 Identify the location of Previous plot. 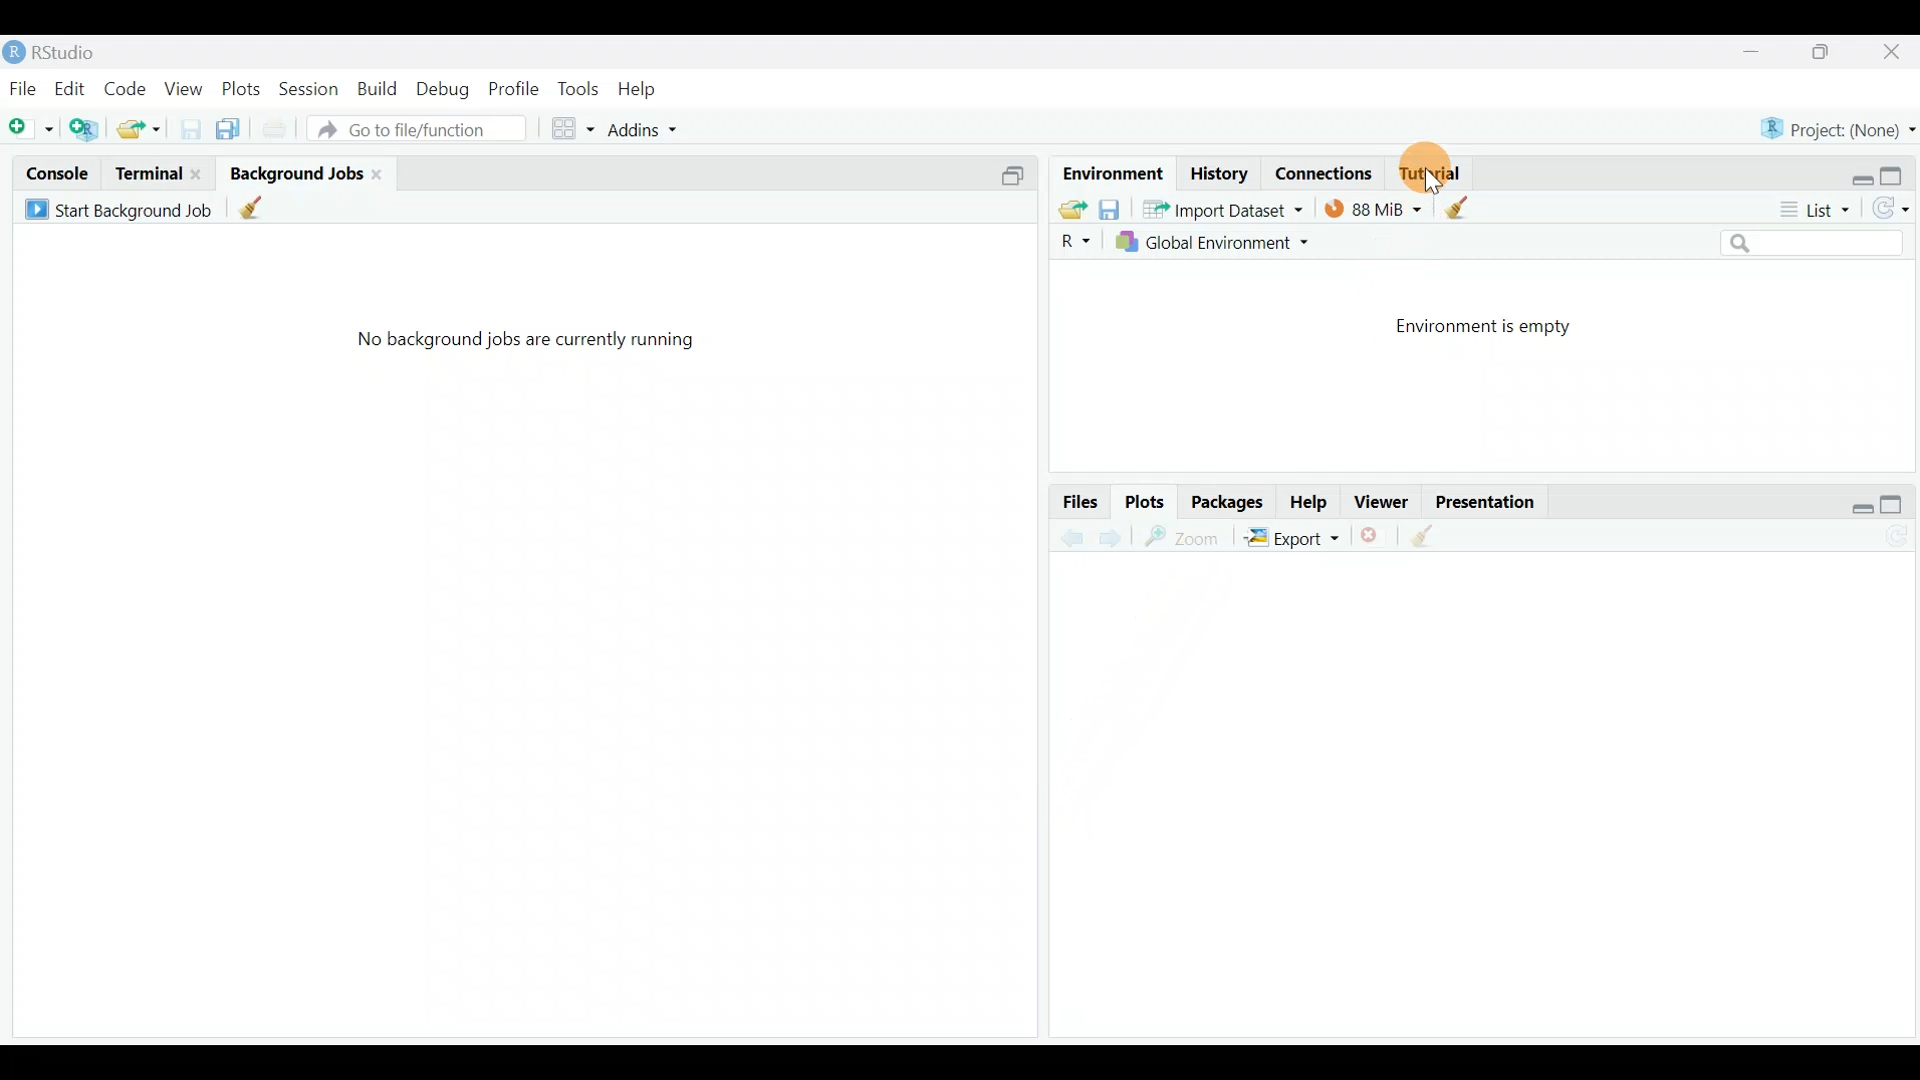
(1063, 537).